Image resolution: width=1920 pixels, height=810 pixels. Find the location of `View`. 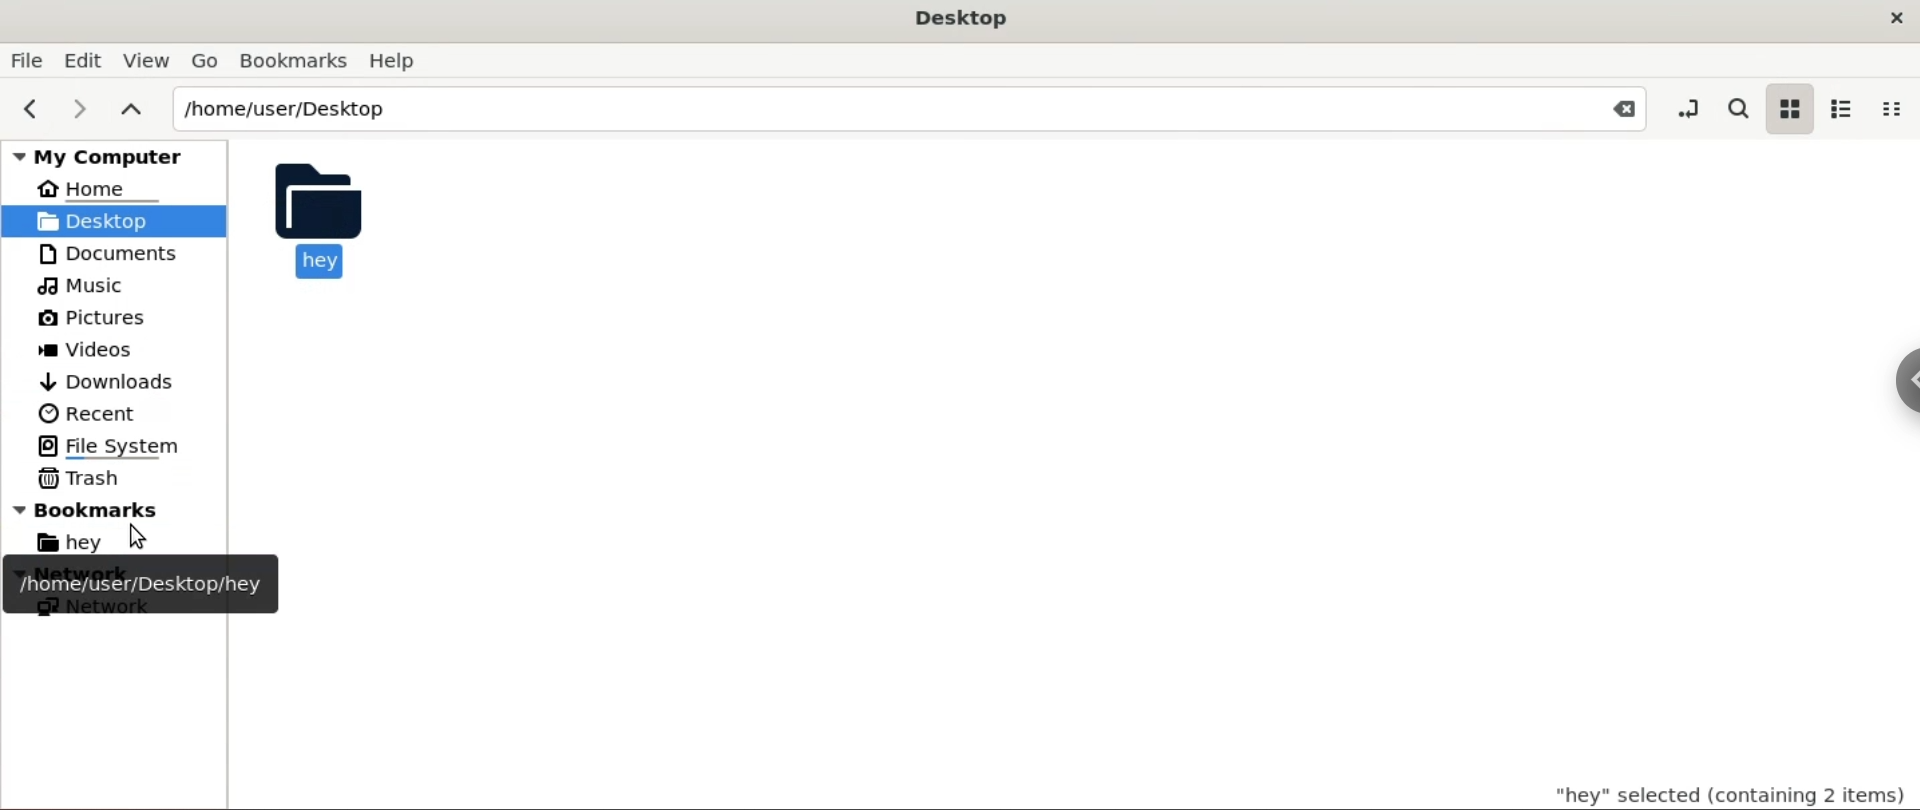

View is located at coordinates (148, 58).